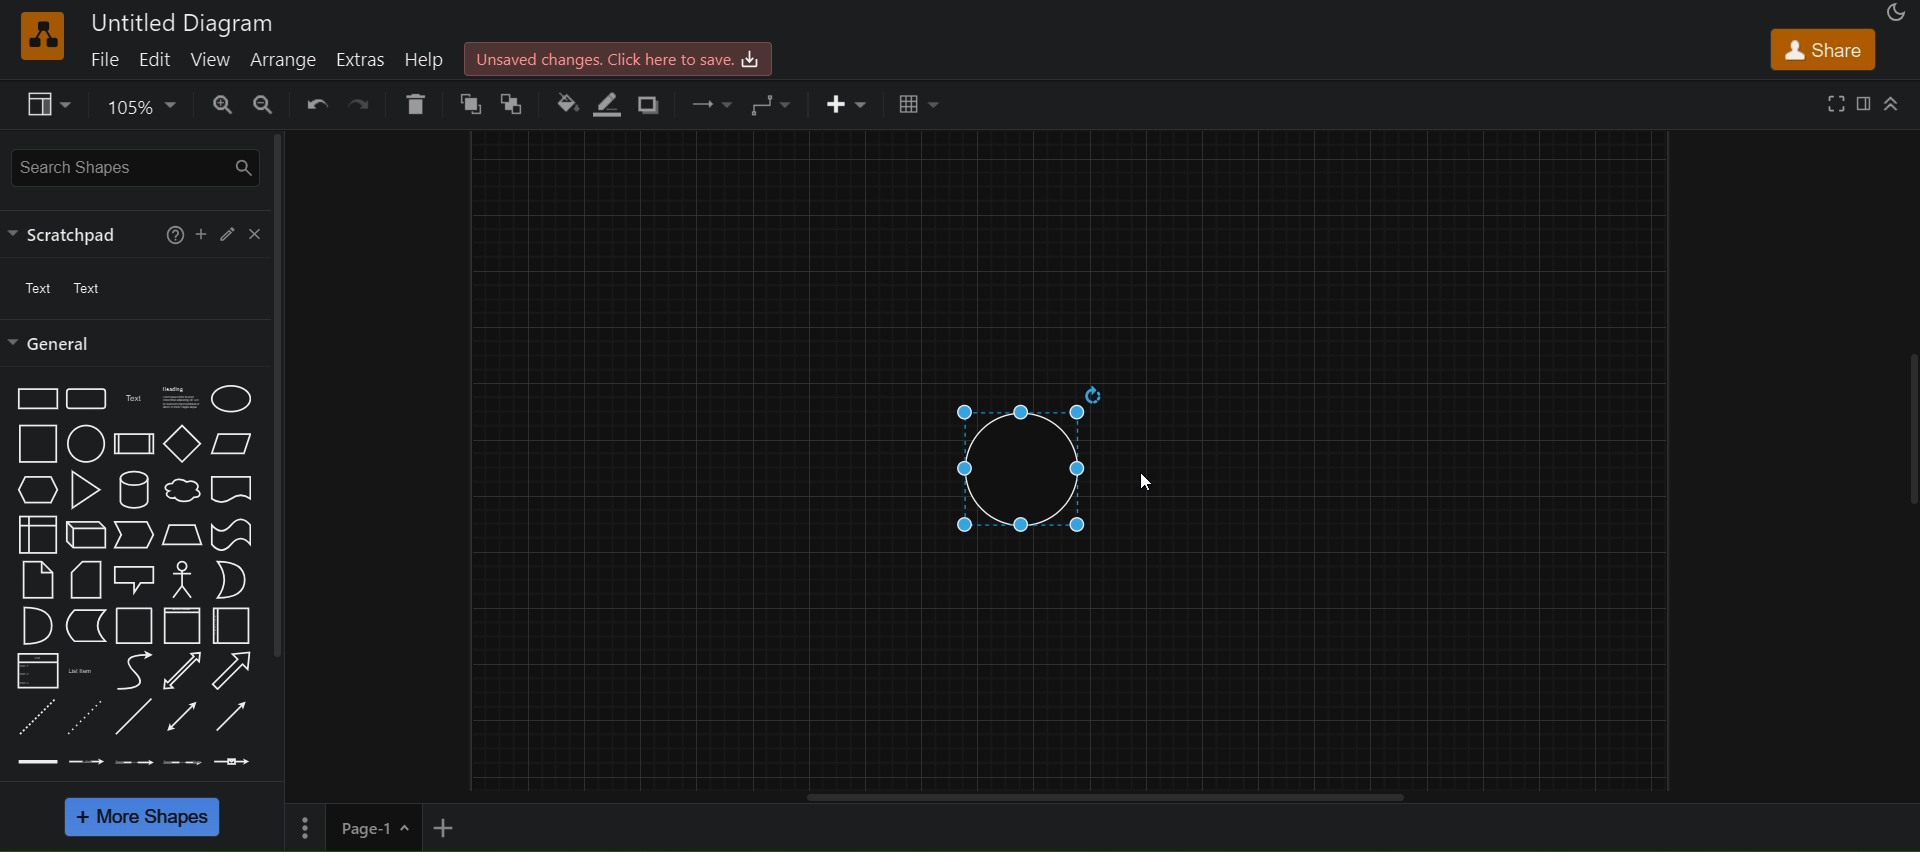  I want to click on untitled diagram, so click(187, 20).